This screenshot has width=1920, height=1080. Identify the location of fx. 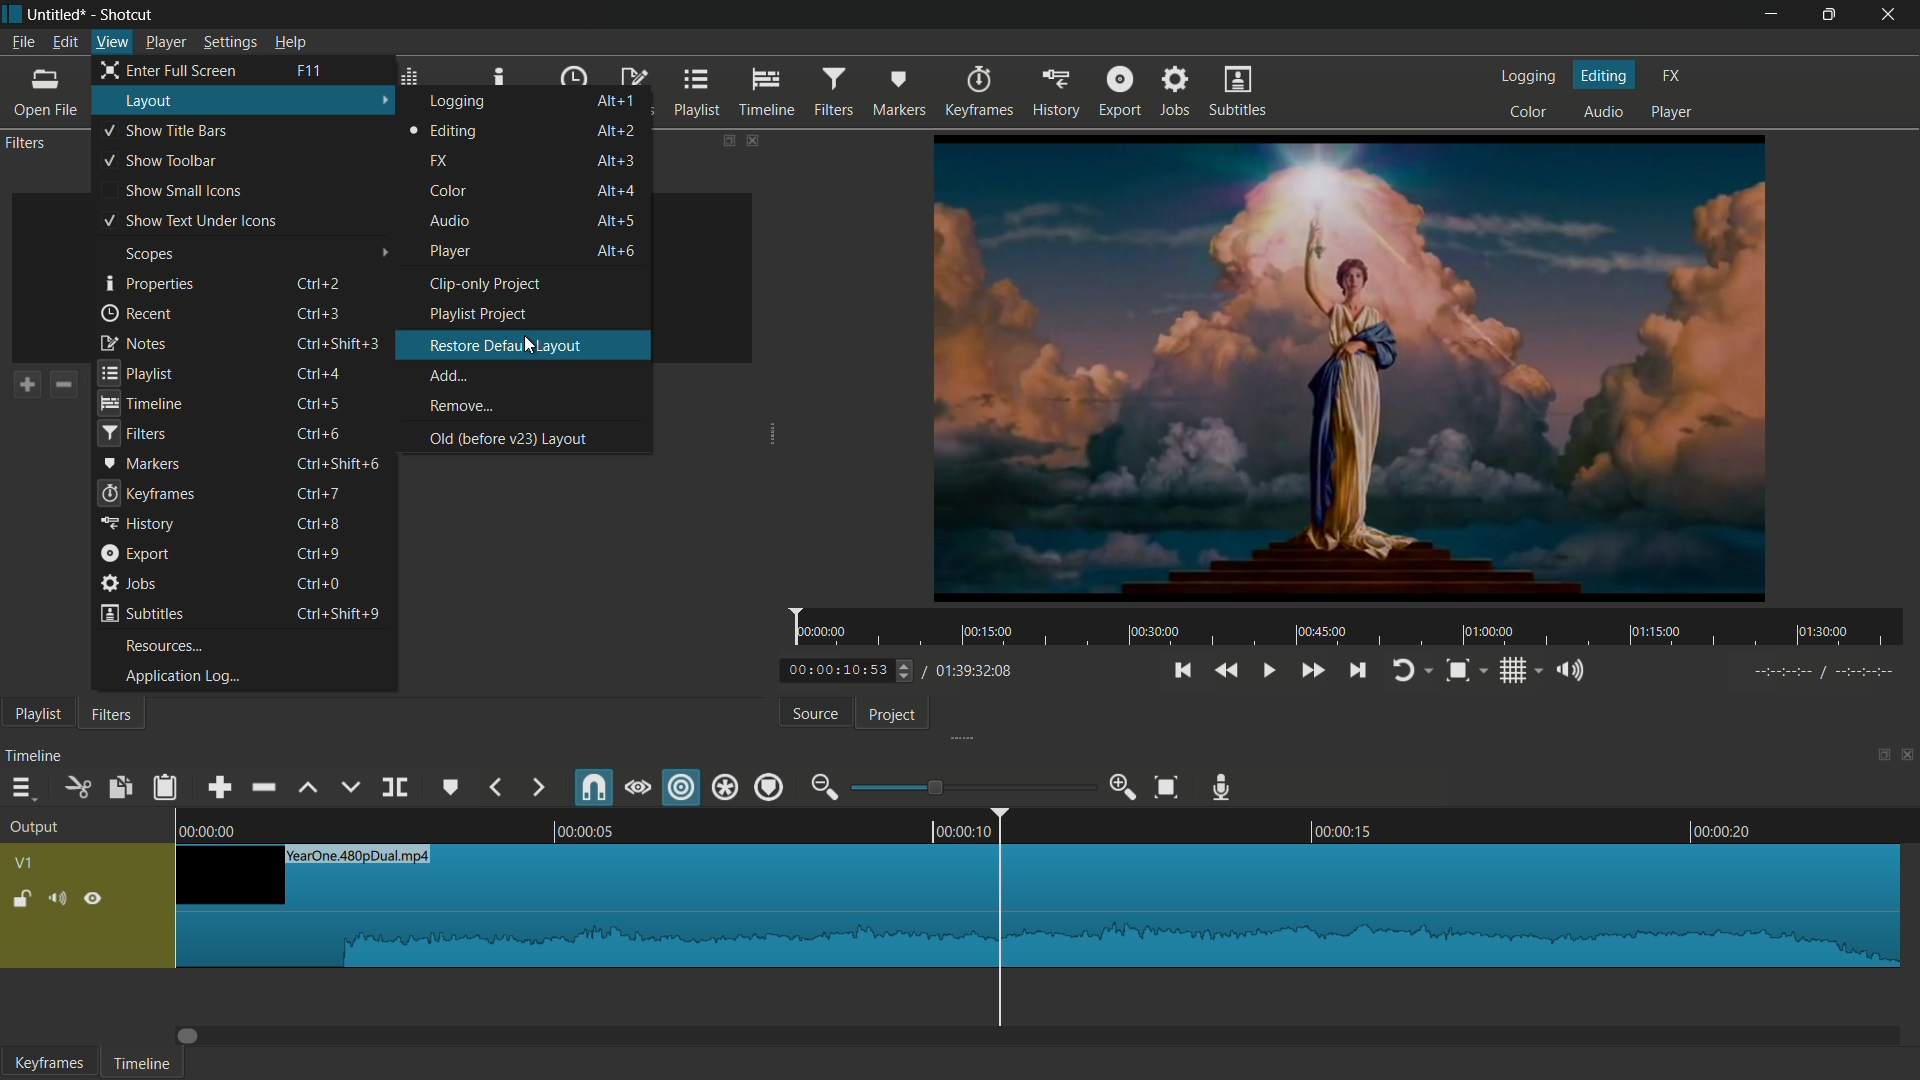
(439, 161).